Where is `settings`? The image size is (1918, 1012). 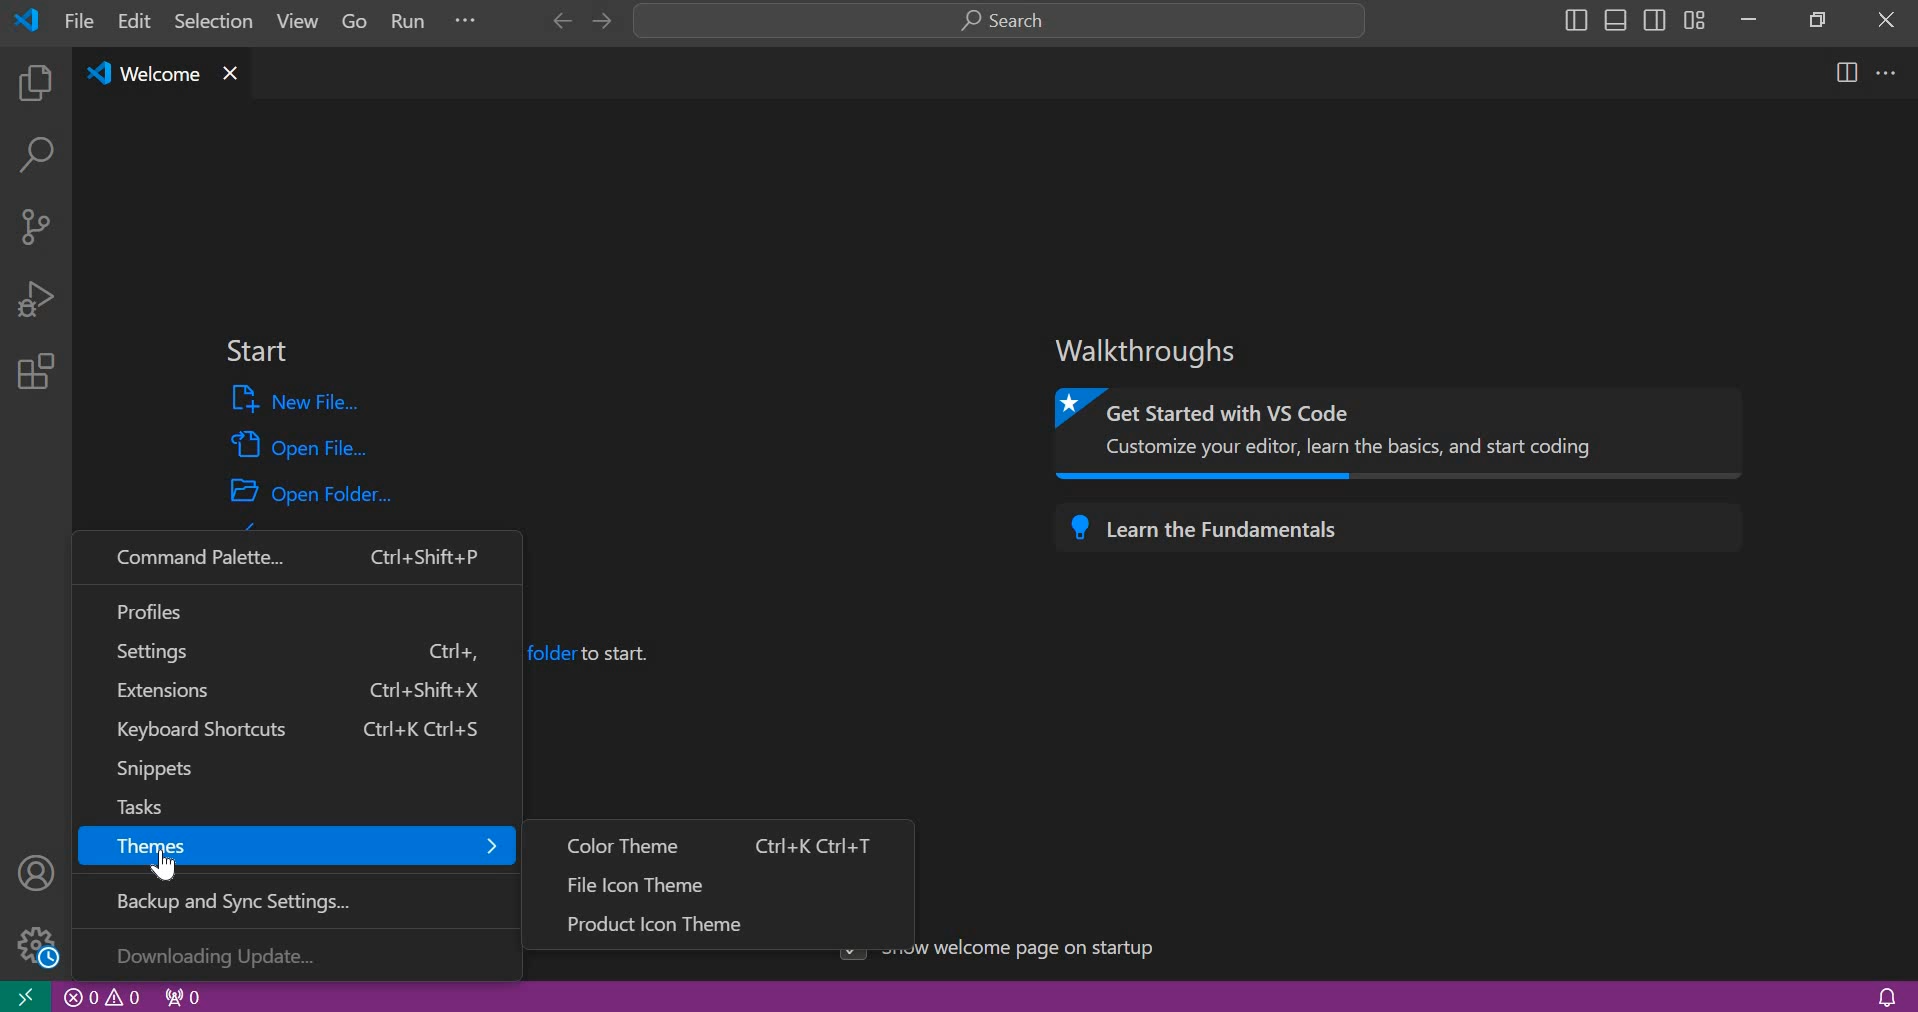 settings is located at coordinates (298, 651).